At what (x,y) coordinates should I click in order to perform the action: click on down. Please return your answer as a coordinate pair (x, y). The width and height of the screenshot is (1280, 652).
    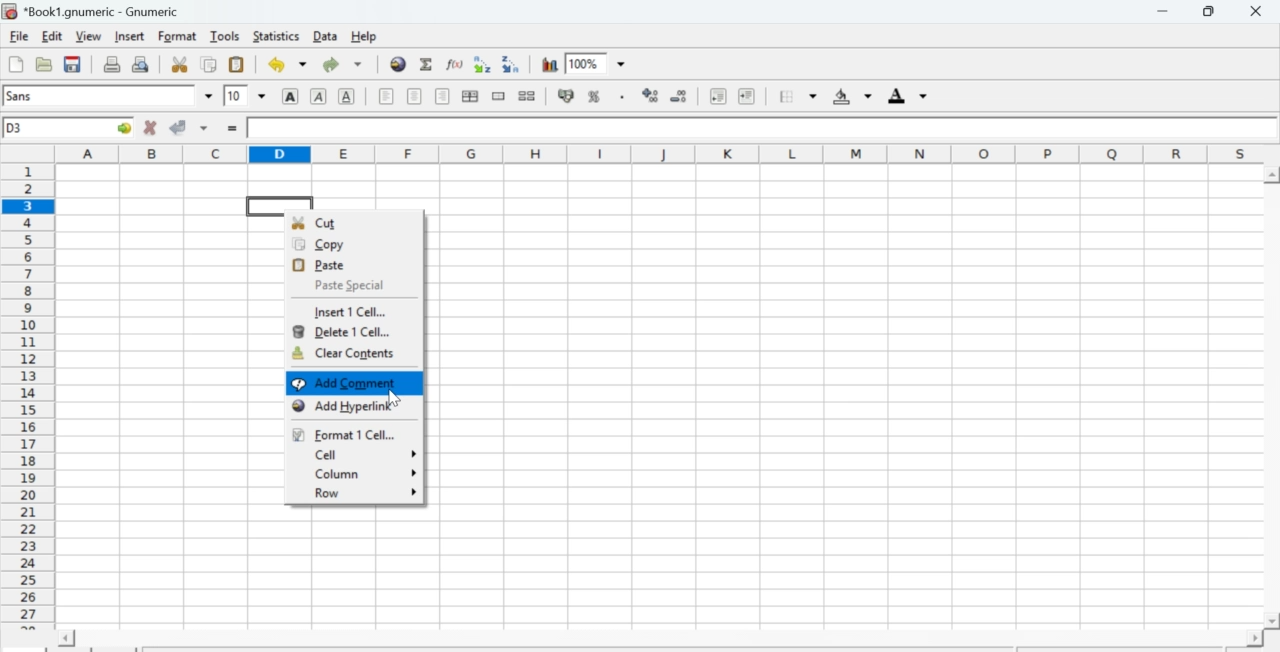
    Looking at the image, I should click on (623, 64).